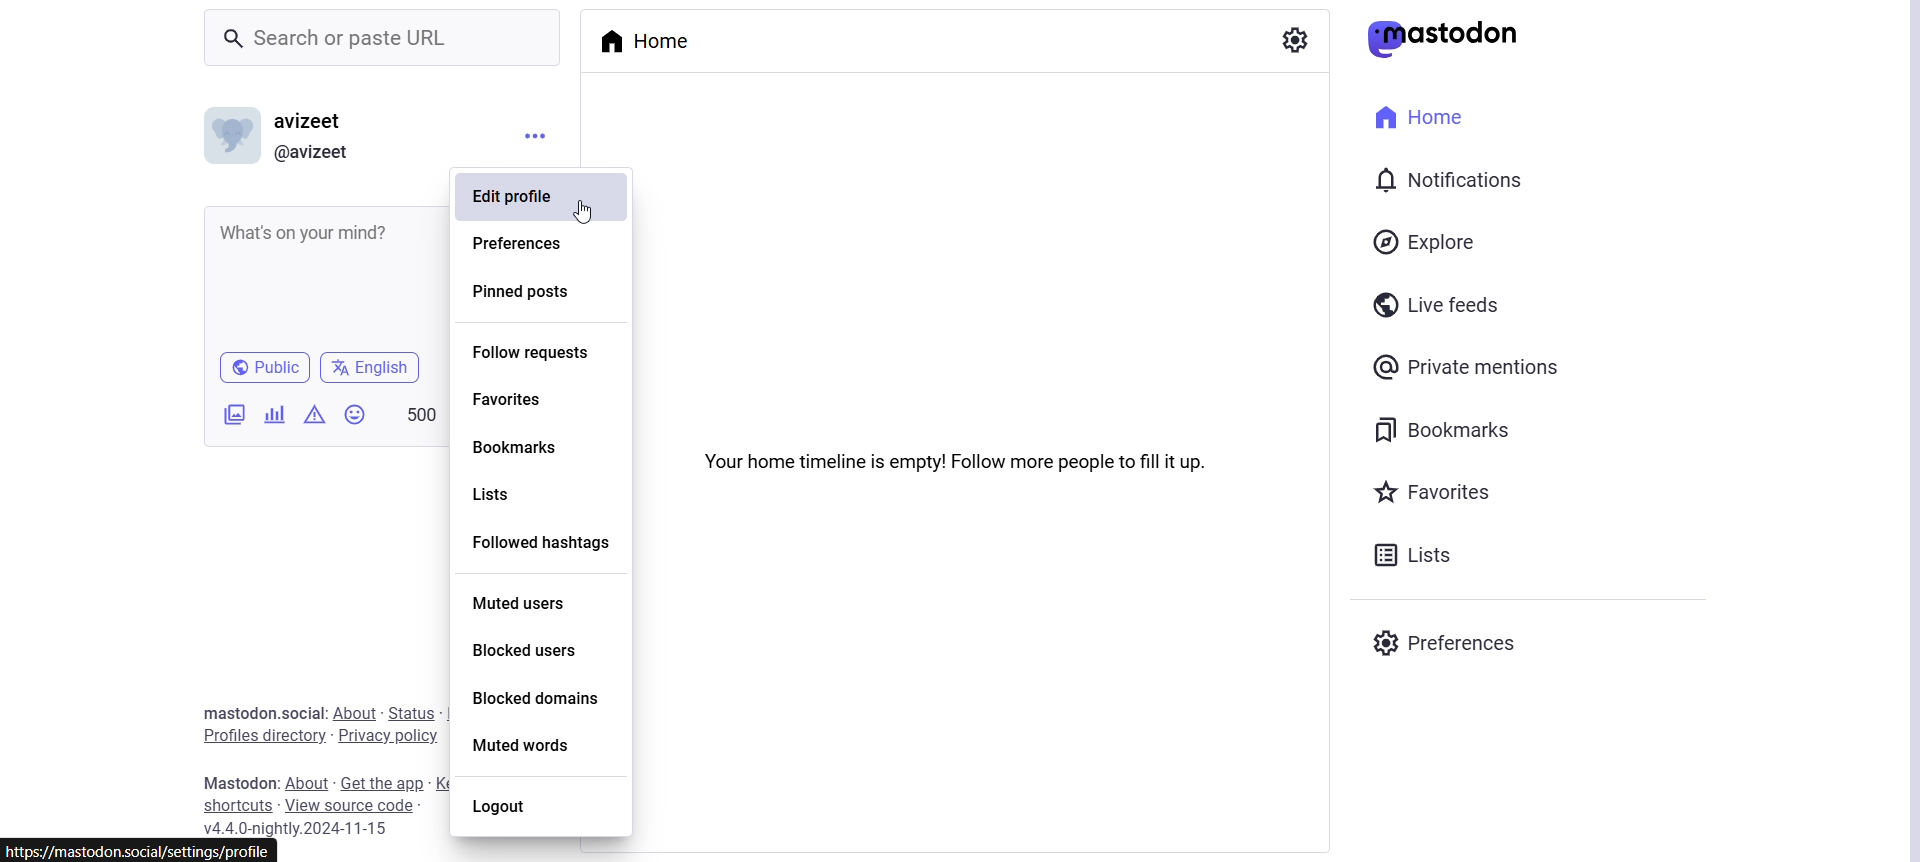  Describe the element at coordinates (301, 828) in the screenshot. I see `Version Name` at that location.